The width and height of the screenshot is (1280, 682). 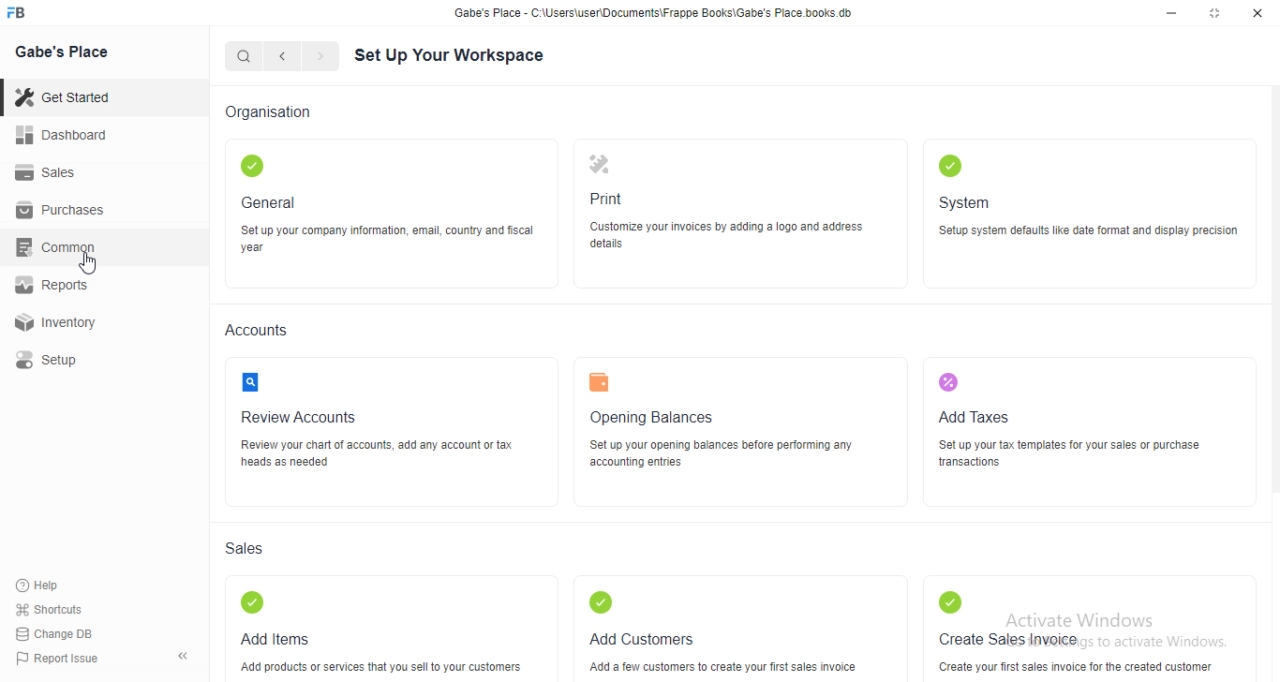 What do you see at coordinates (61, 210) in the screenshot?
I see `Purchases` at bounding box center [61, 210].